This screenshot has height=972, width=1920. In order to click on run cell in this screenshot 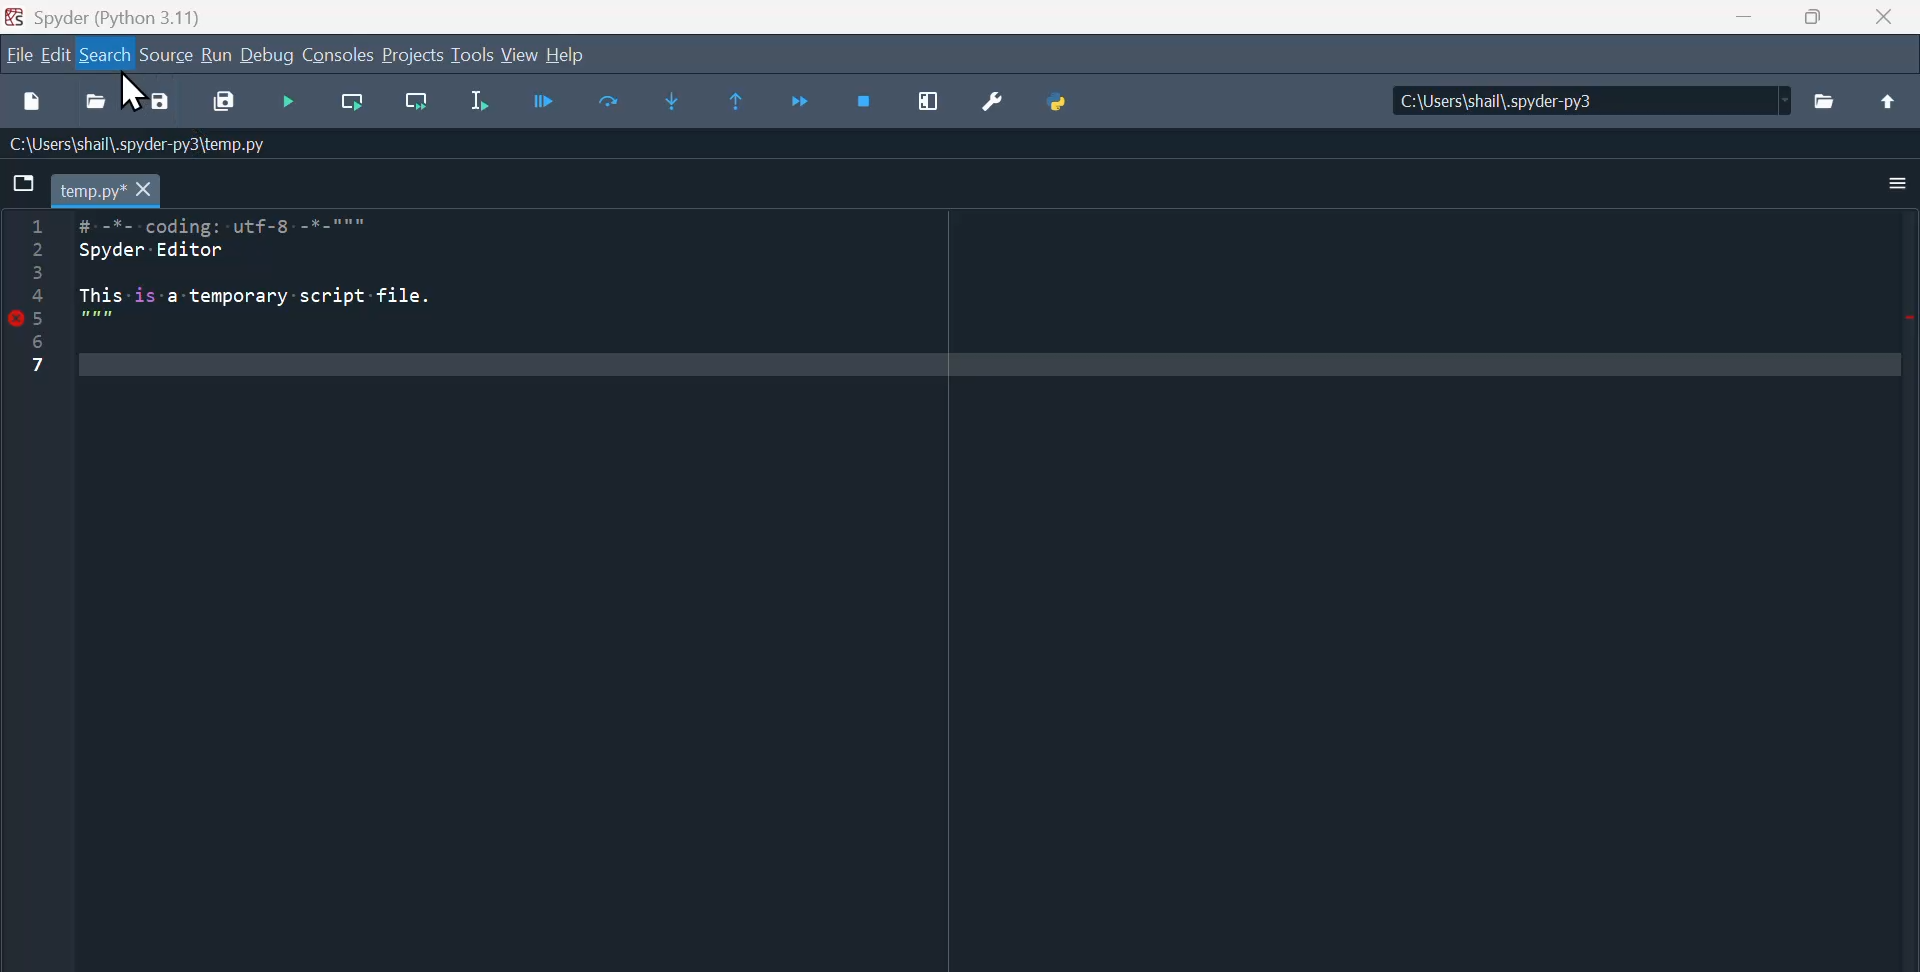, I will do `click(607, 105)`.